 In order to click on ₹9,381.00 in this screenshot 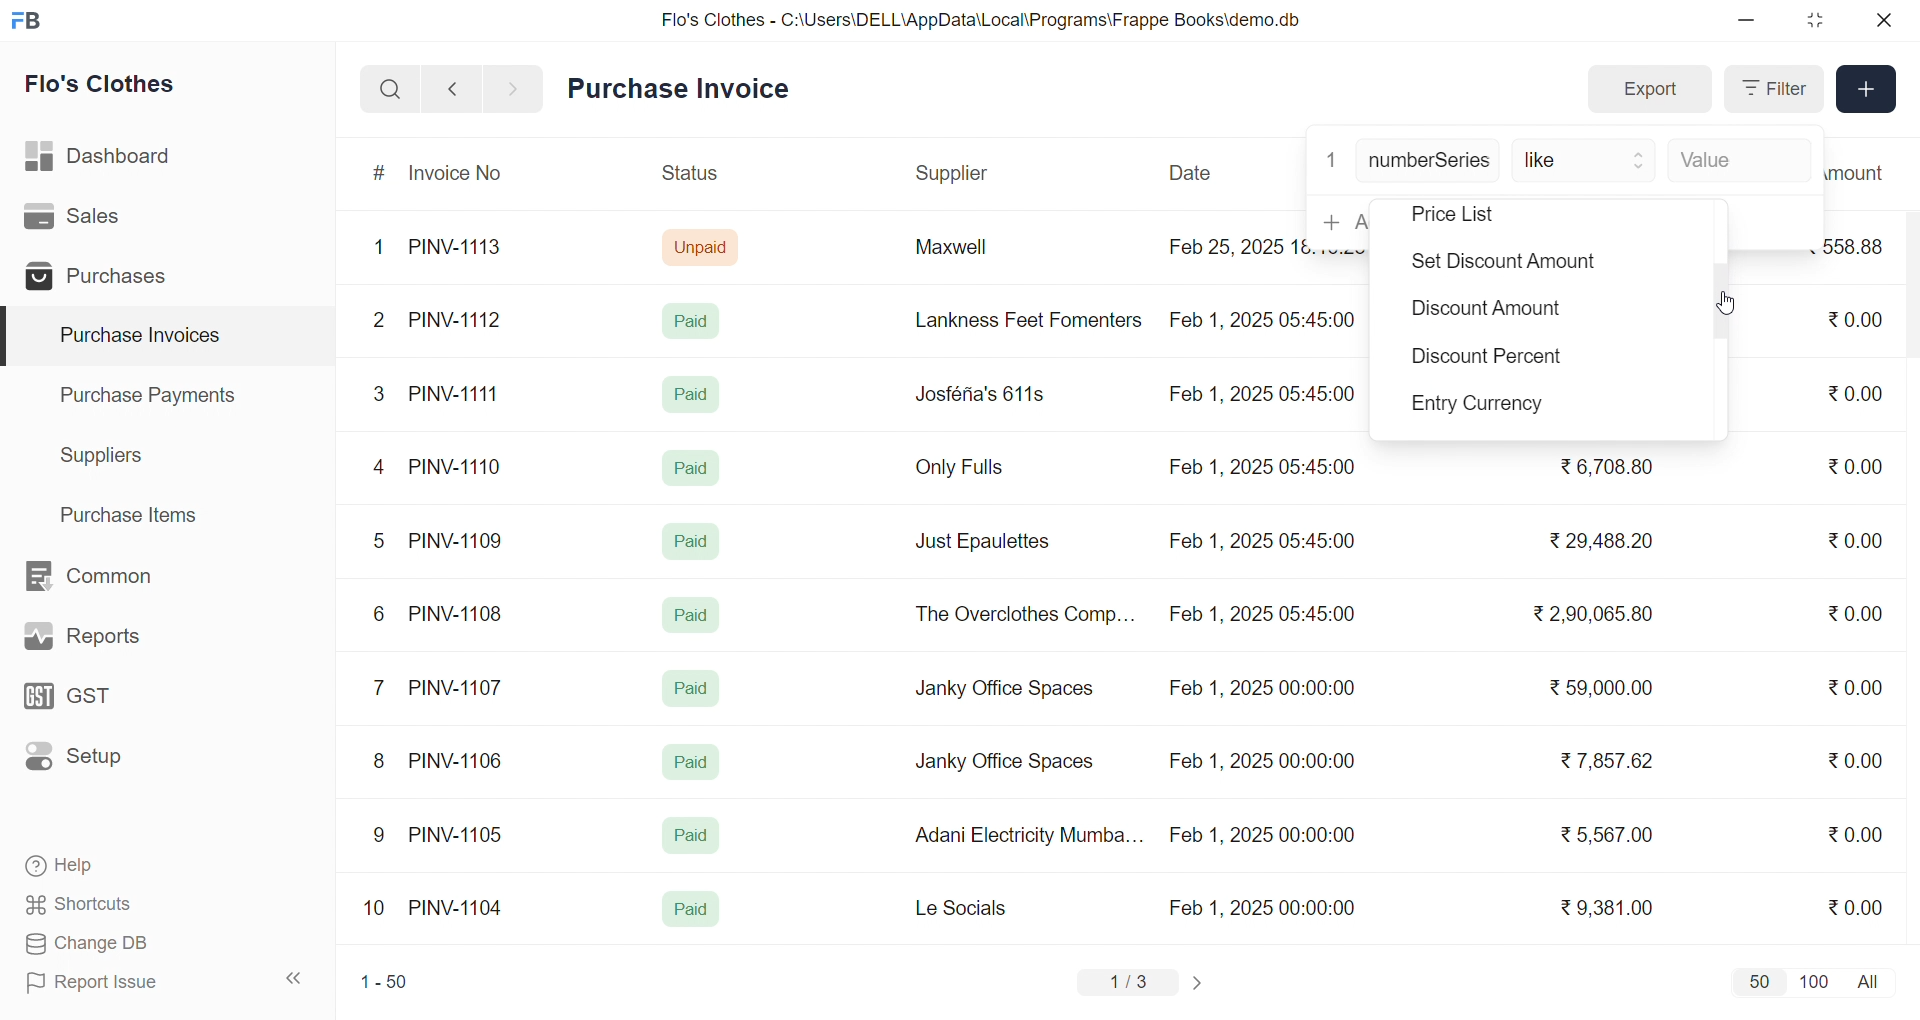, I will do `click(1607, 908)`.